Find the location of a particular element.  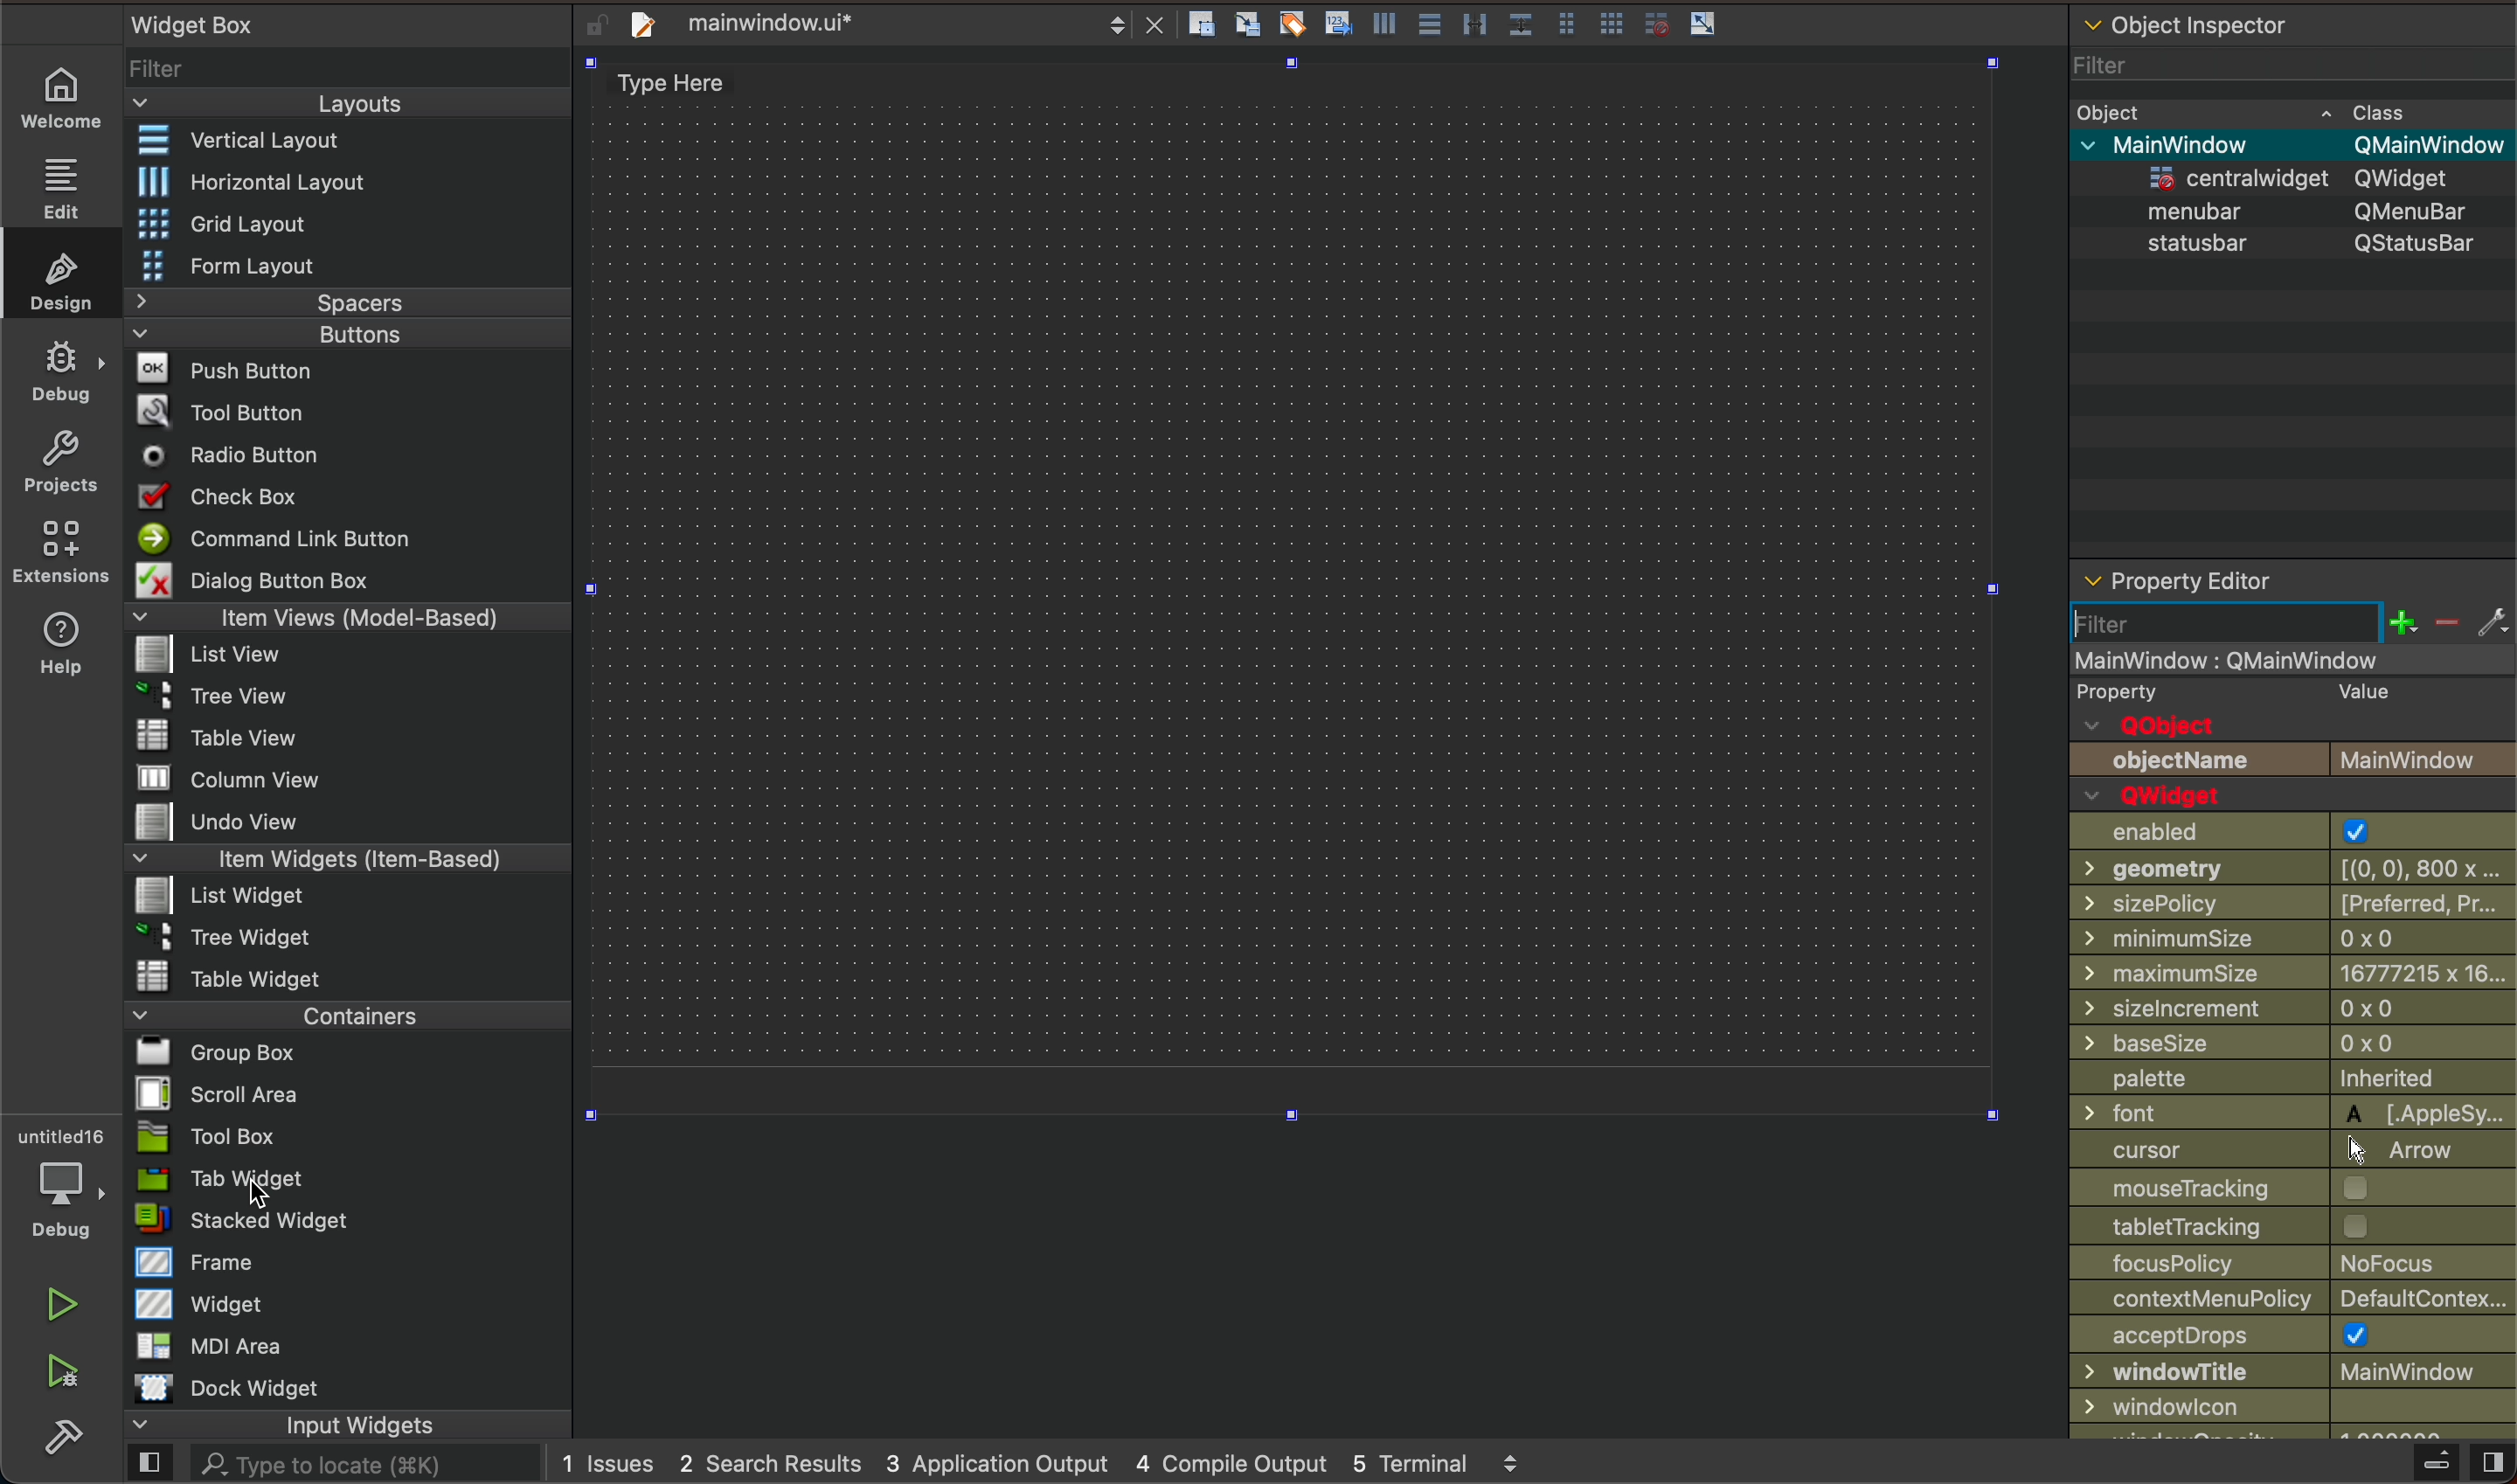

help is located at coordinates (65, 640).